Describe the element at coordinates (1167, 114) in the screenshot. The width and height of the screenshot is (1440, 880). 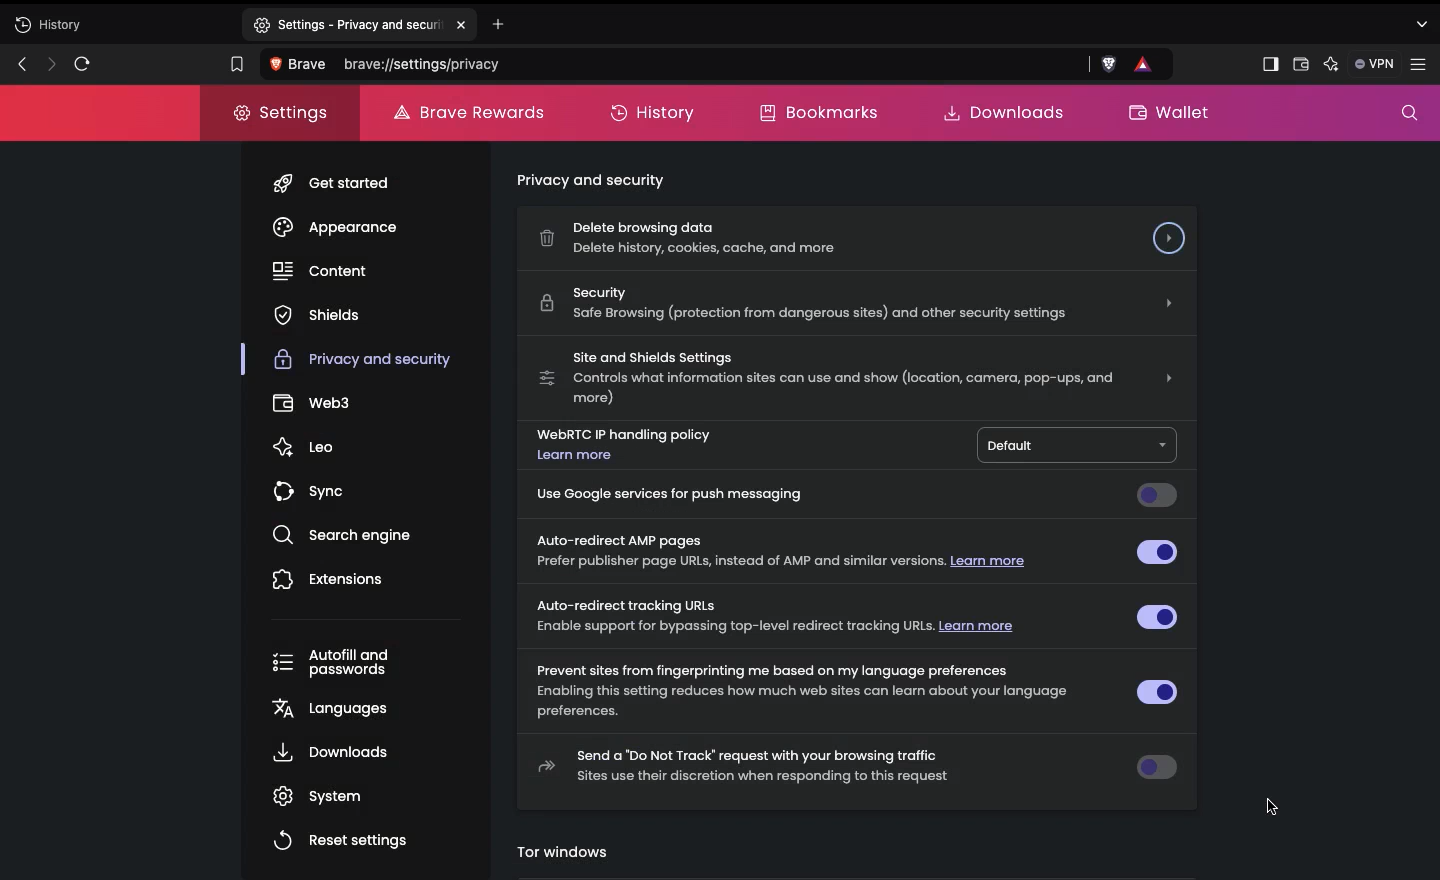
I see `Wallet` at that location.